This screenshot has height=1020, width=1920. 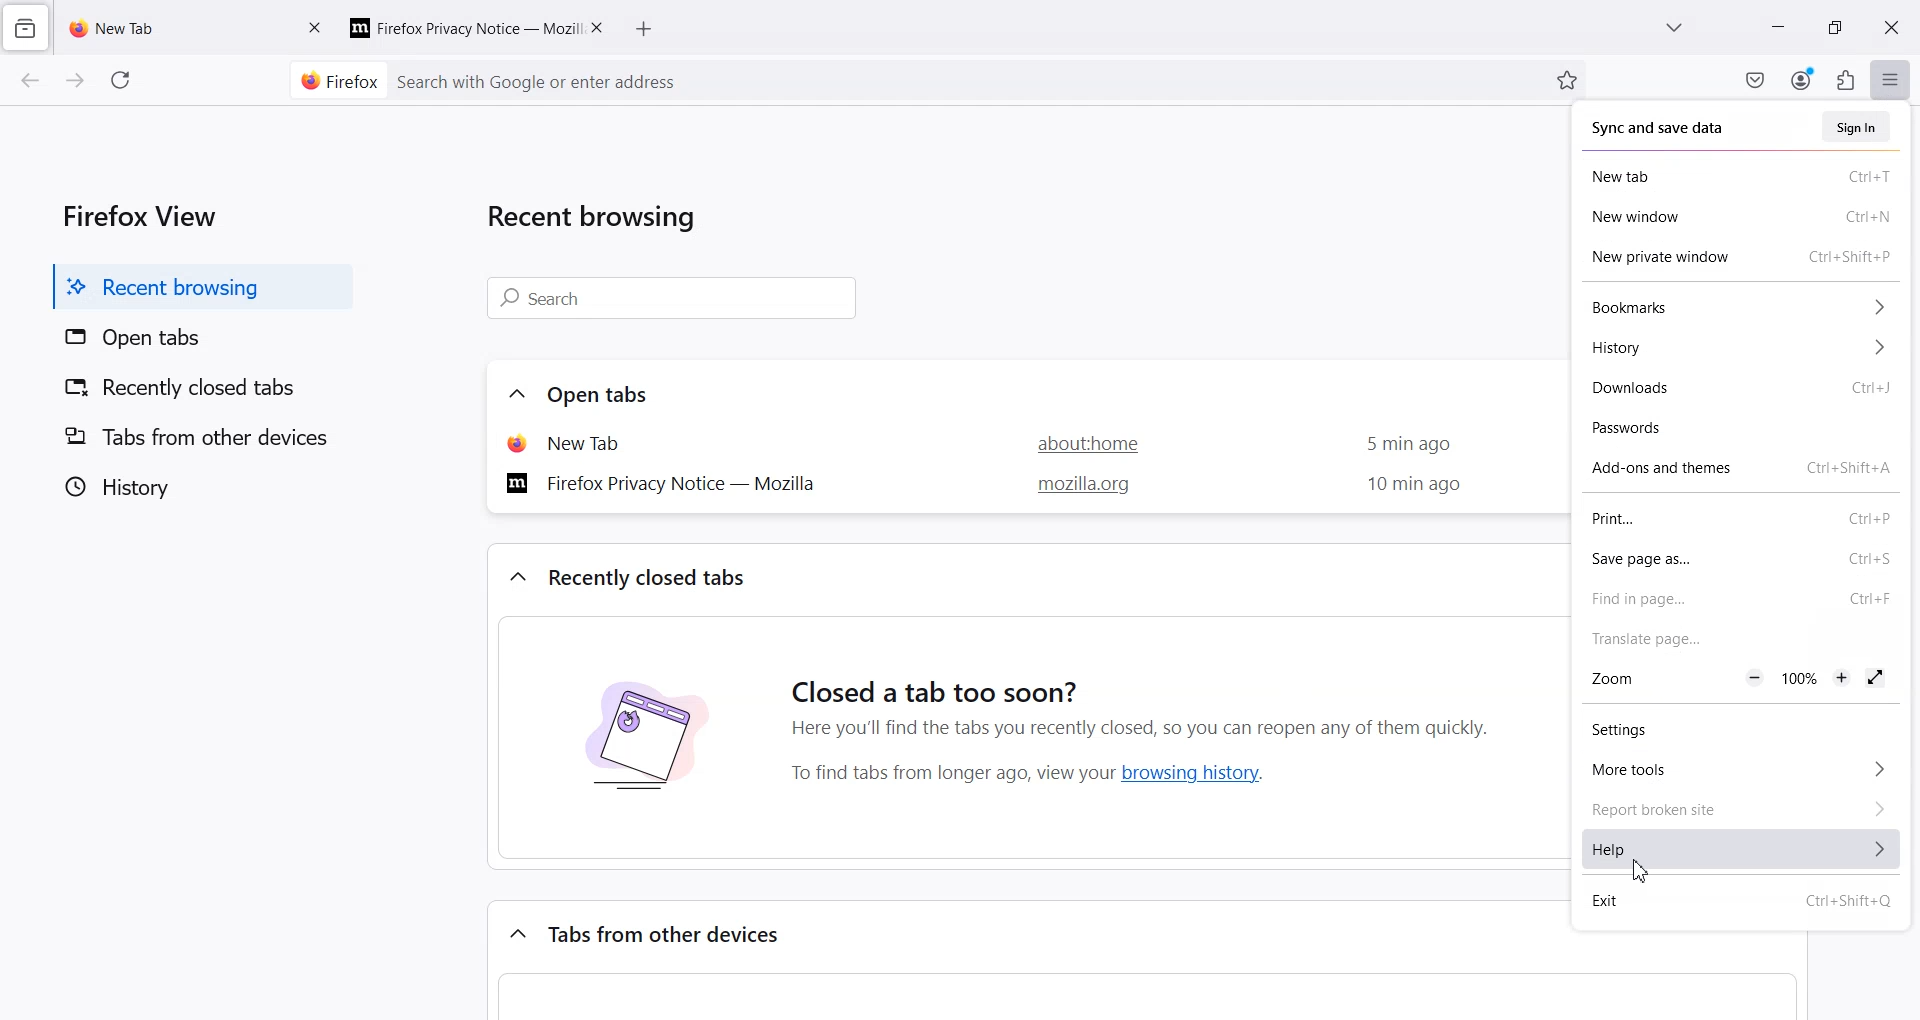 I want to click on Report broken site, so click(x=1738, y=808).